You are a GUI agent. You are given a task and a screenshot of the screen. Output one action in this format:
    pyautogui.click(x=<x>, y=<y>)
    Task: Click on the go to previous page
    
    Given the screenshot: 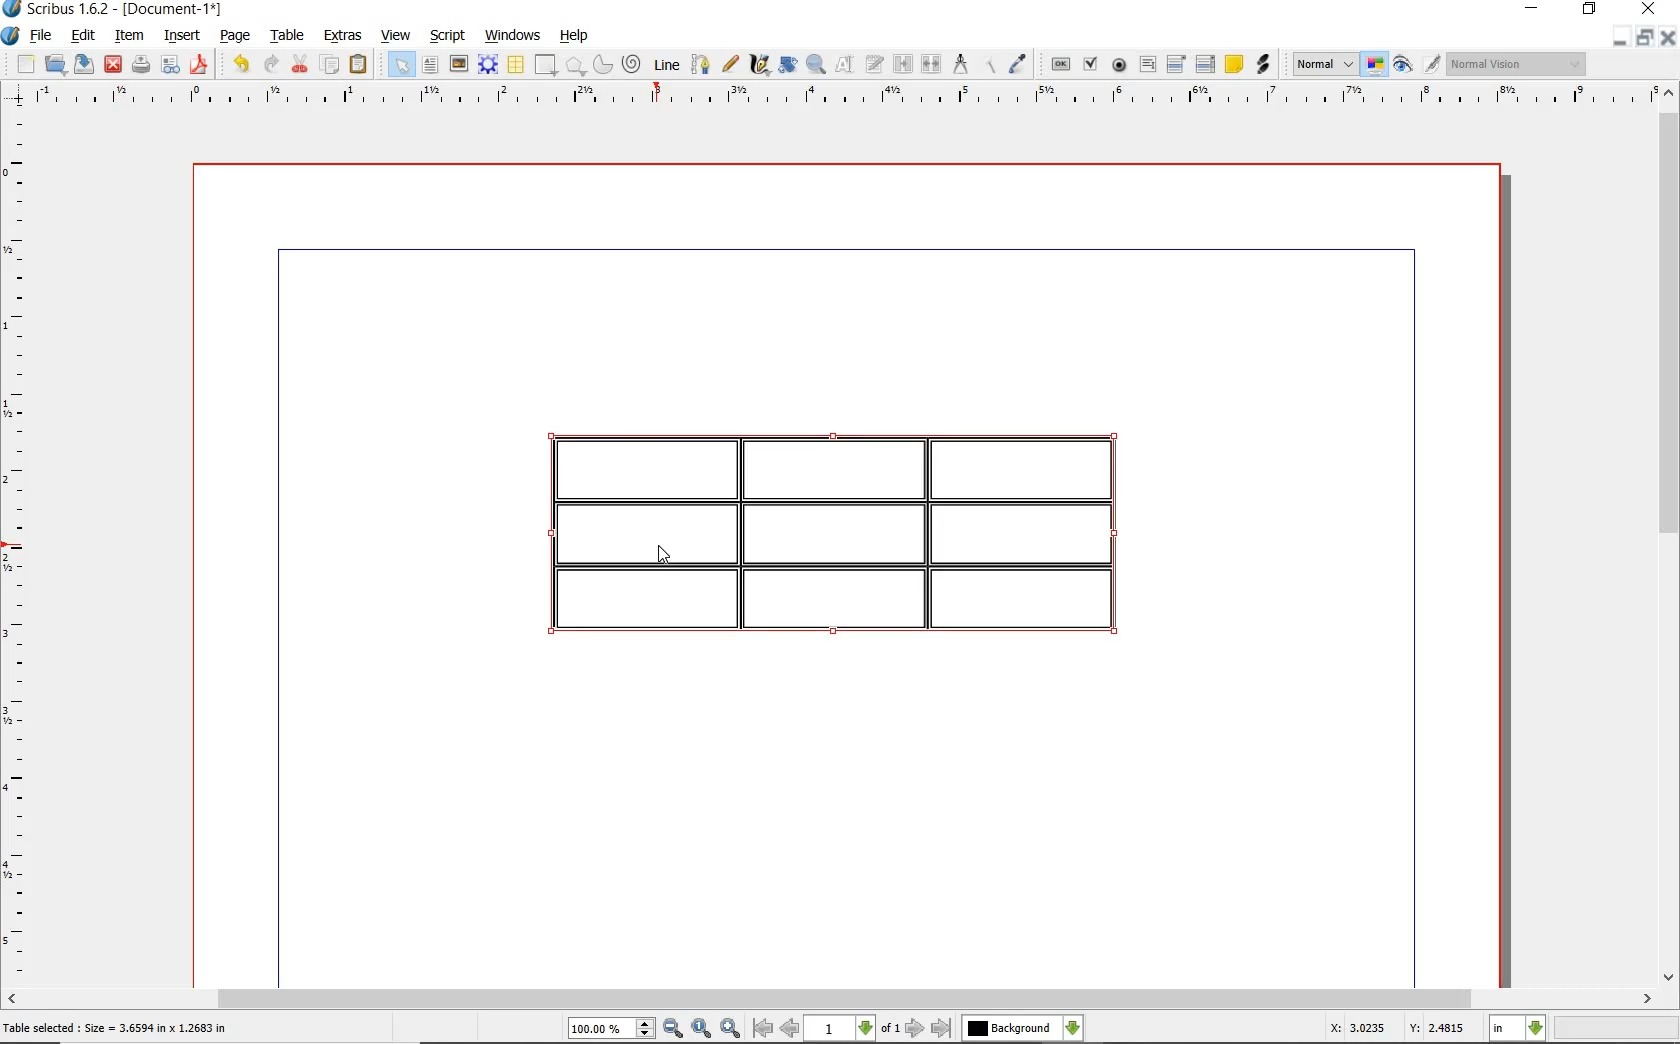 What is the action you would take?
    pyautogui.click(x=790, y=1029)
    